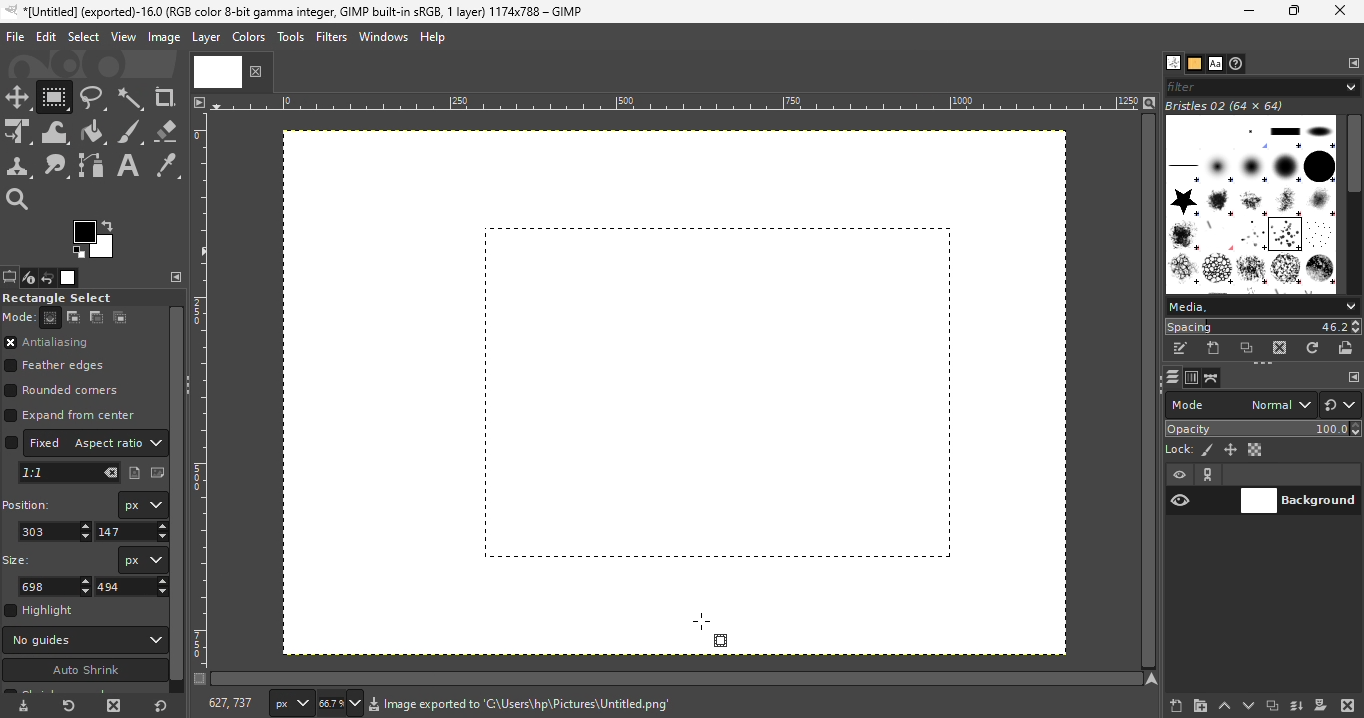 The image size is (1364, 718). Describe the element at coordinates (109, 473) in the screenshot. I see `clear` at that location.